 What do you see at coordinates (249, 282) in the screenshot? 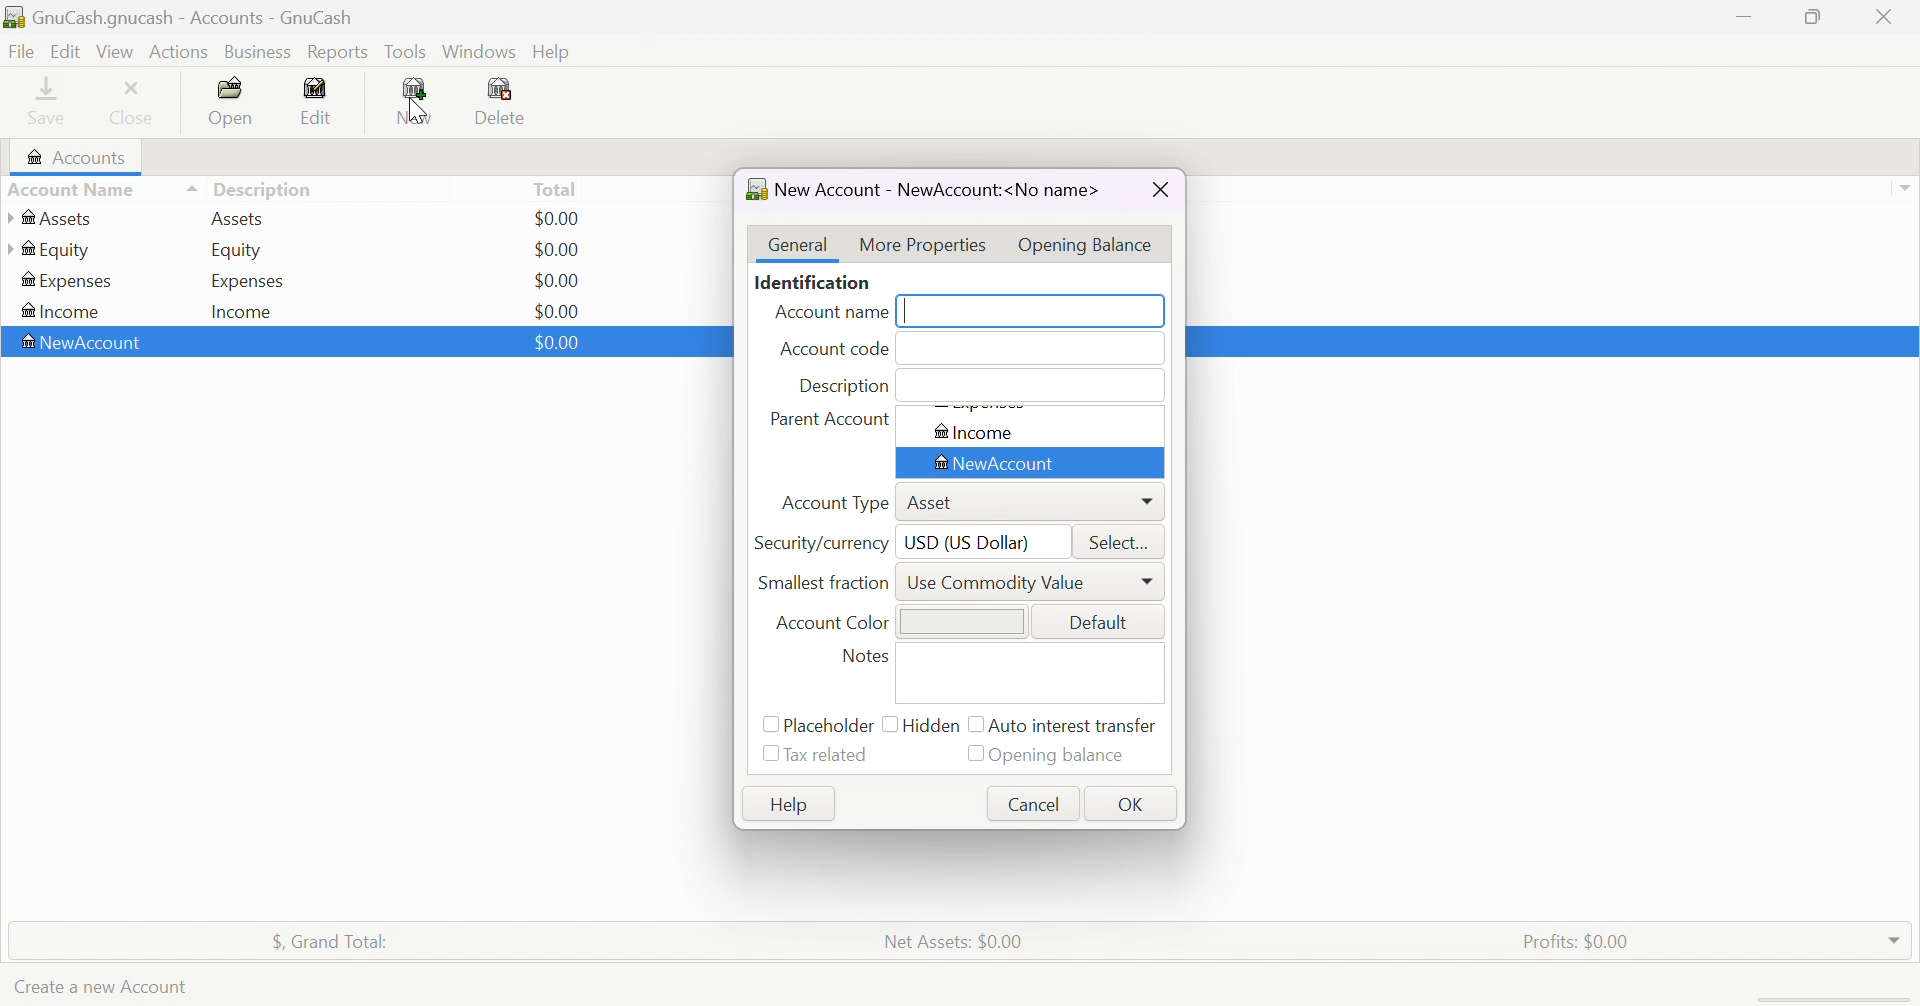
I see `Expenses` at bounding box center [249, 282].